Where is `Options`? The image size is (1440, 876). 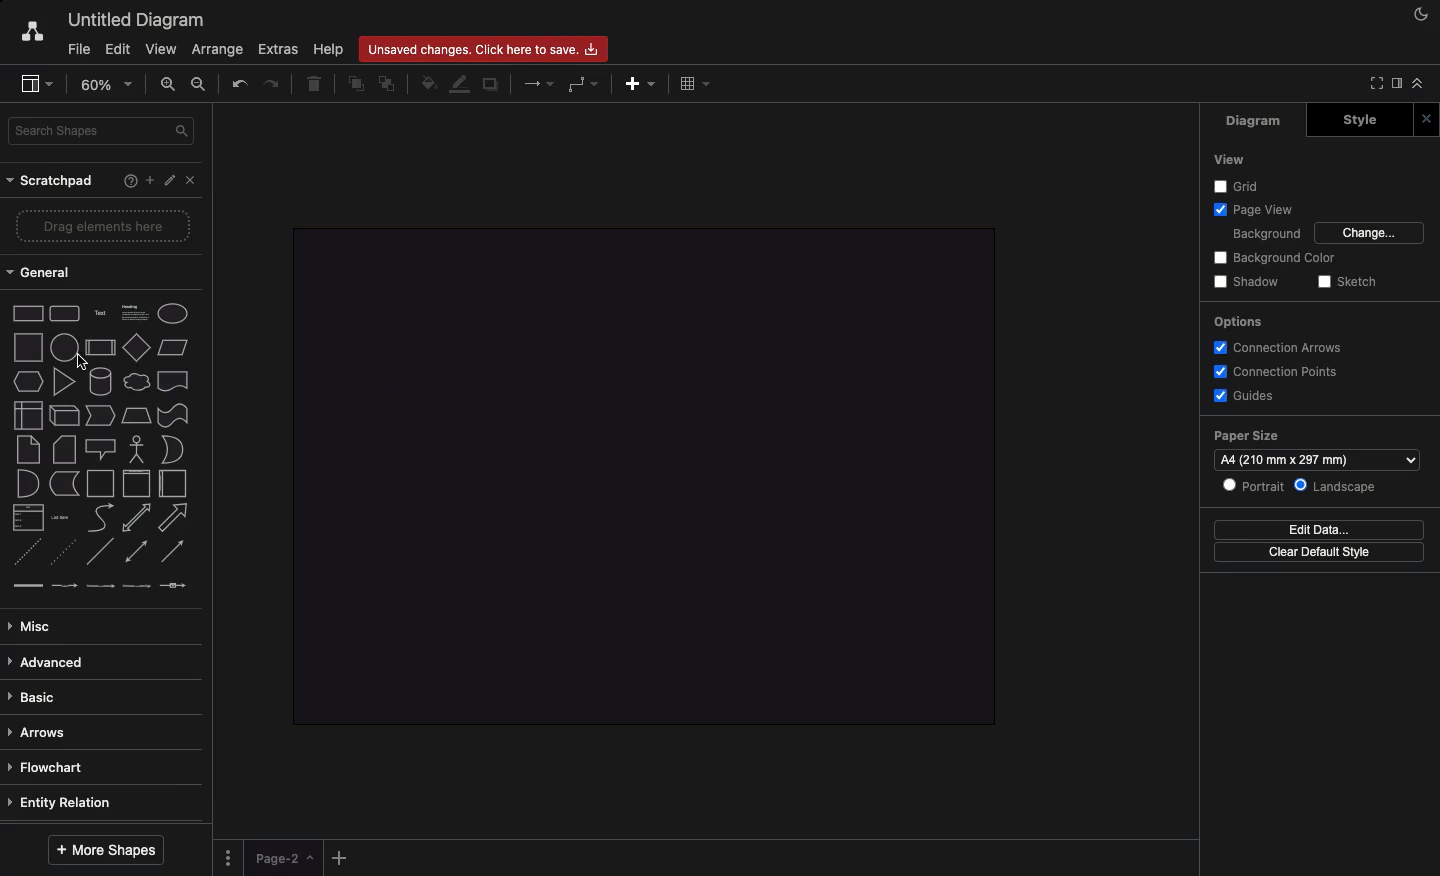
Options is located at coordinates (1240, 322).